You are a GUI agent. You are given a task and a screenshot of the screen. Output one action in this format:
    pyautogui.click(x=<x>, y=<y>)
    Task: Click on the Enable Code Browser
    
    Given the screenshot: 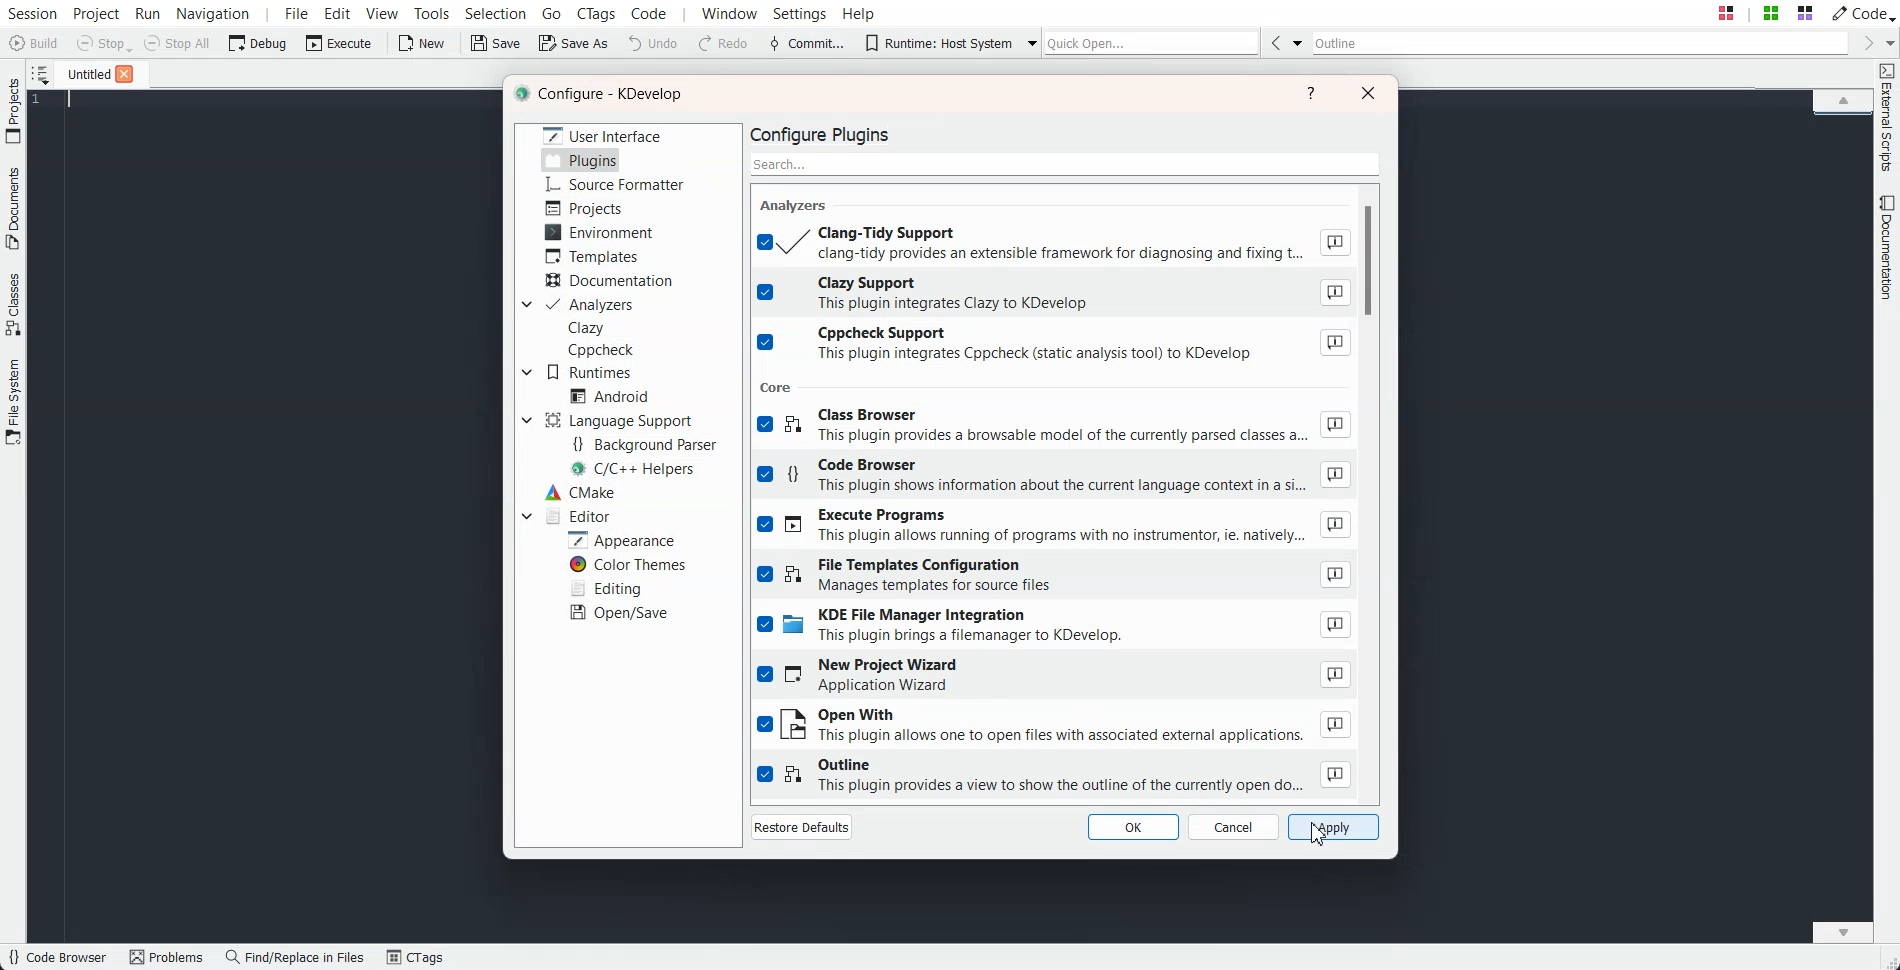 What is the action you would take?
    pyautogui.click(x=1054, y=478)
    